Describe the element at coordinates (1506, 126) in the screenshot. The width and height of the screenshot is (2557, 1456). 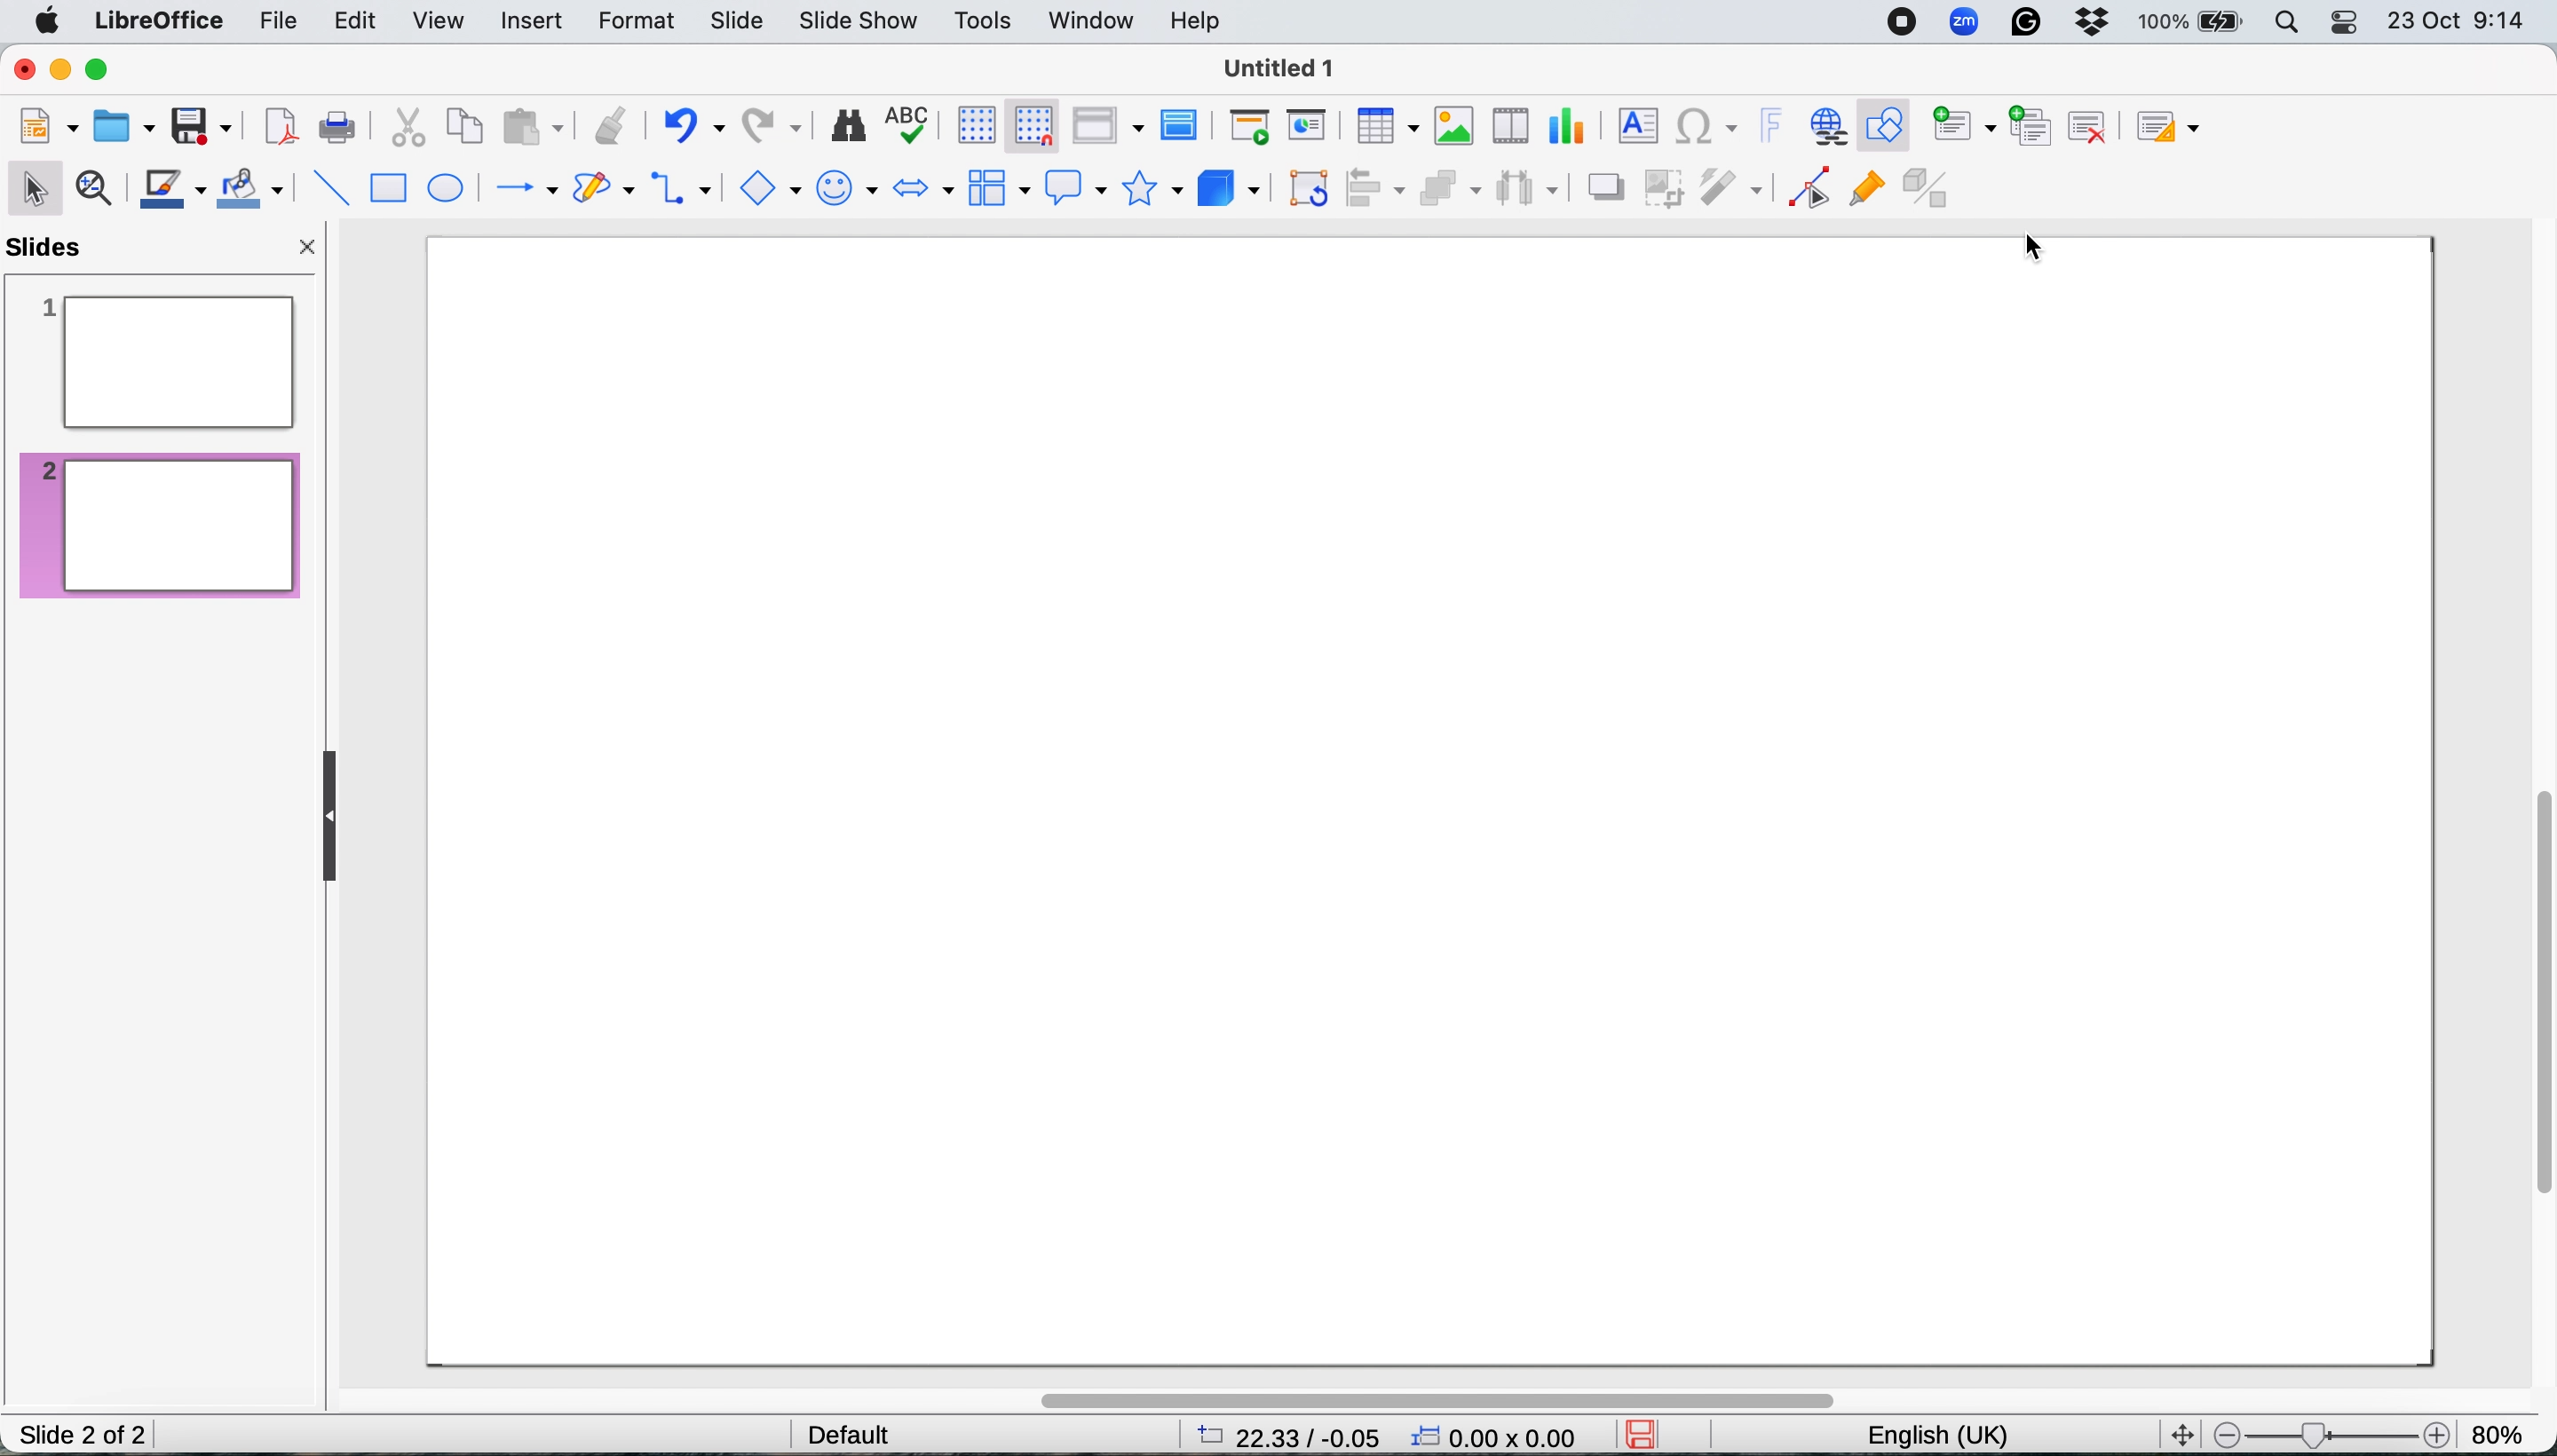
I see `insert audio or video` at that location.